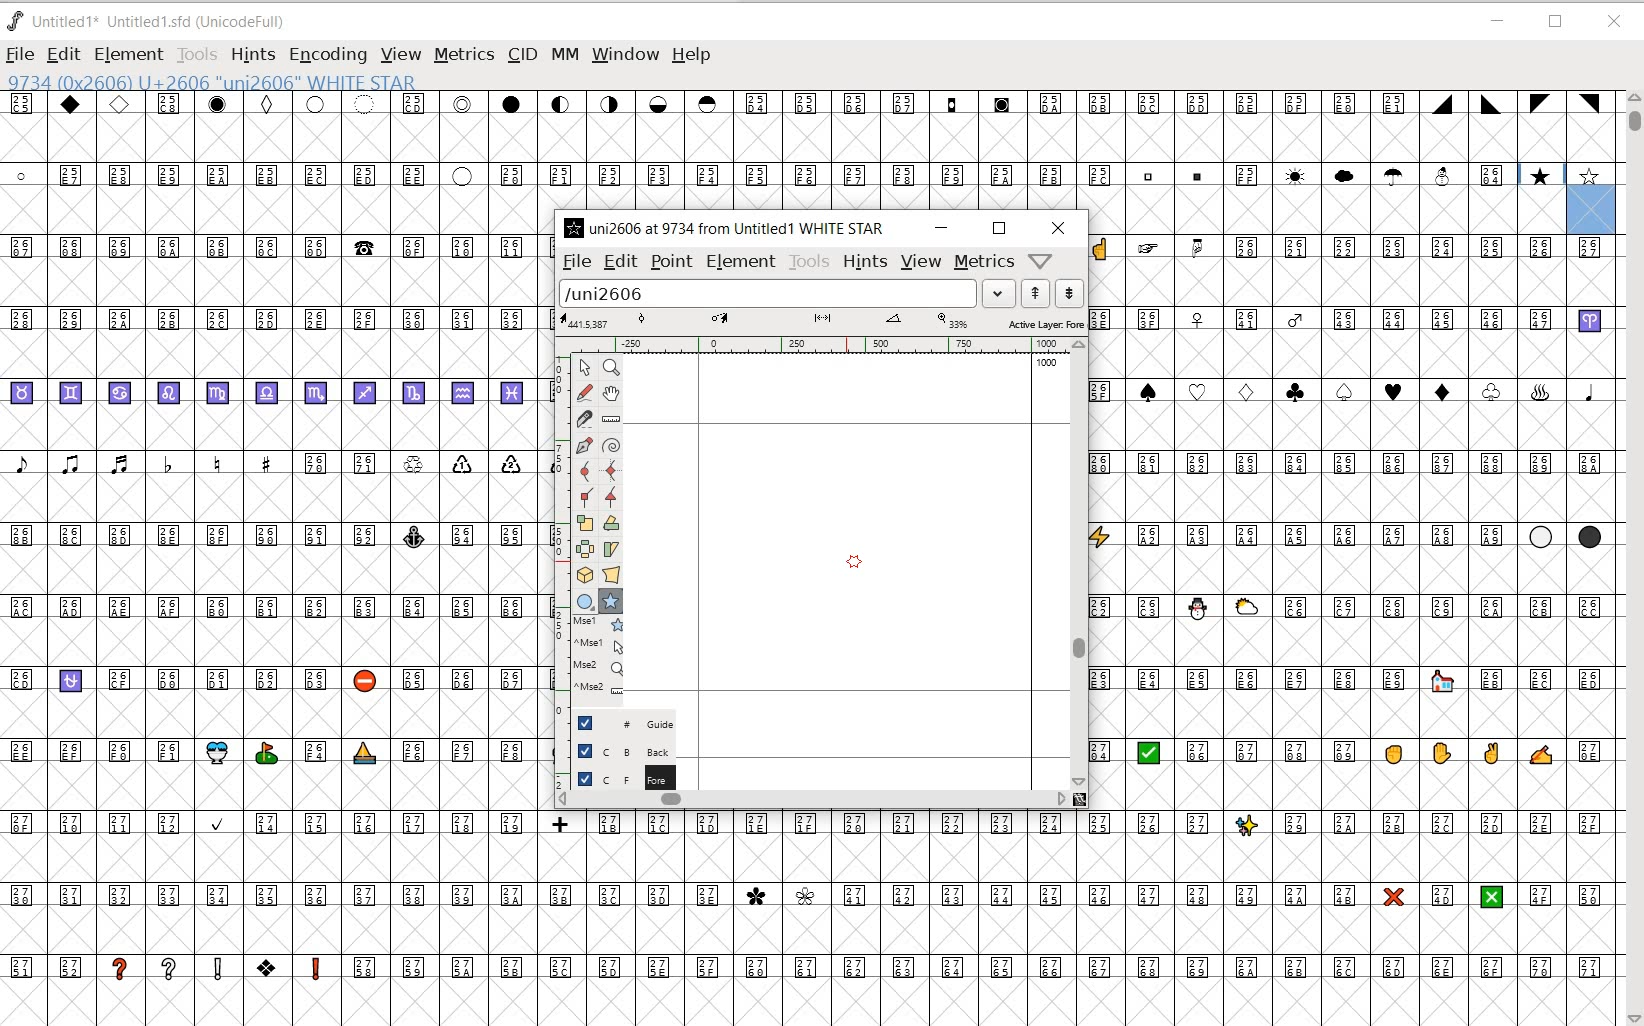 The height and width of the screenshot is (1026, 1644). I want to click on MINIMIZE, so click(941, 228).